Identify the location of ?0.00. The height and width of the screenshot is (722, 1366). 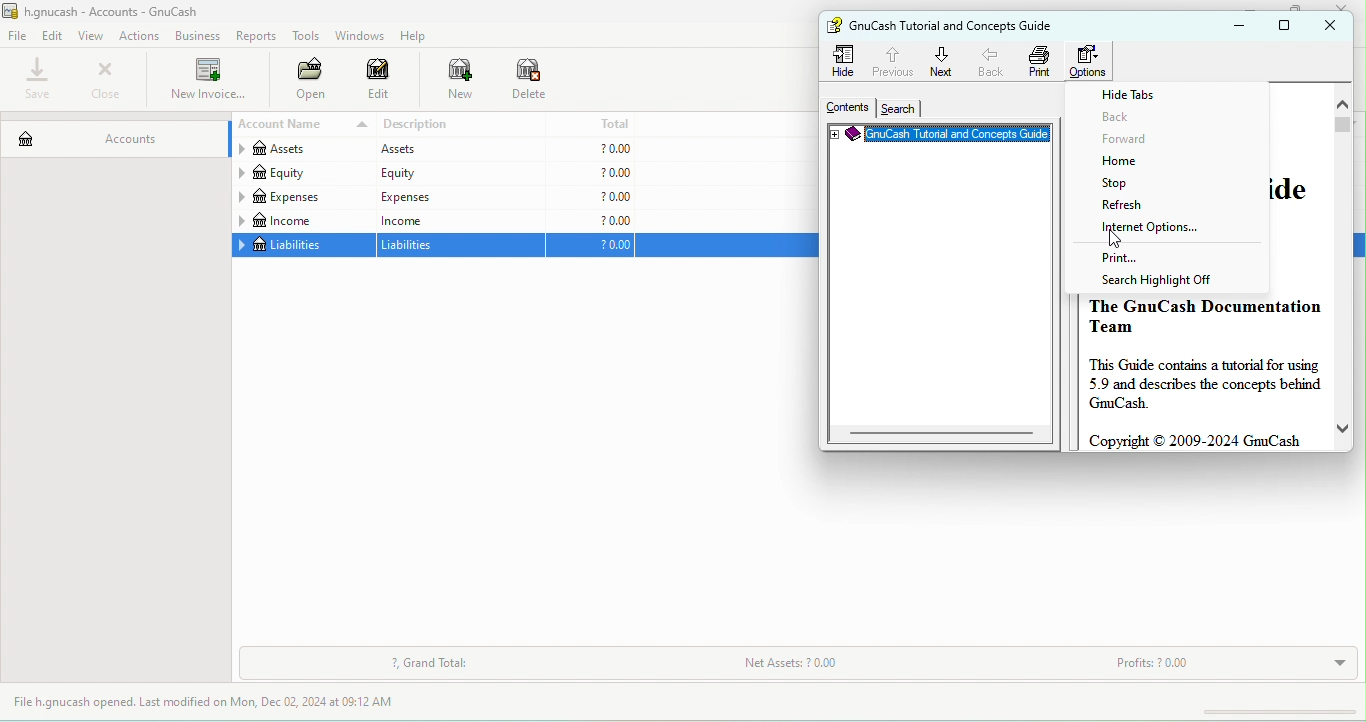
(589, 197).